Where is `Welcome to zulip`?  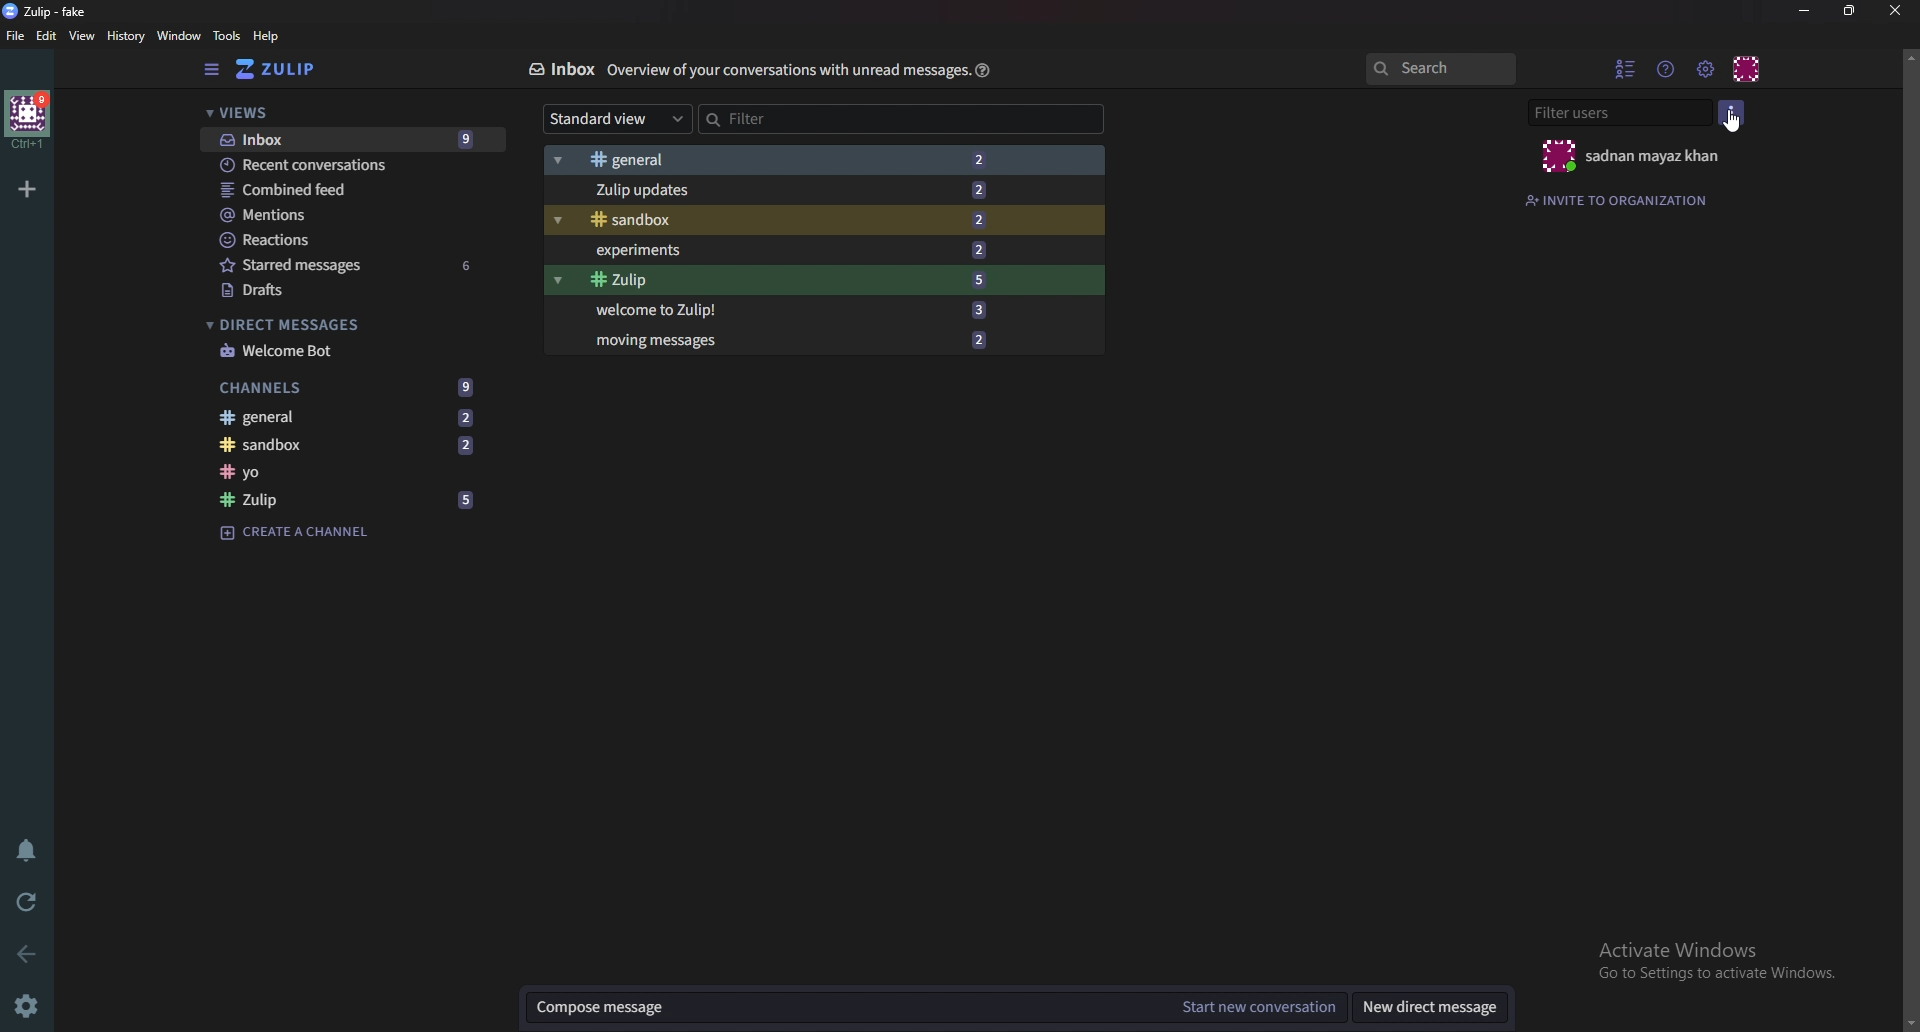 Welcome to zulip is located at coordinates (790, 310).